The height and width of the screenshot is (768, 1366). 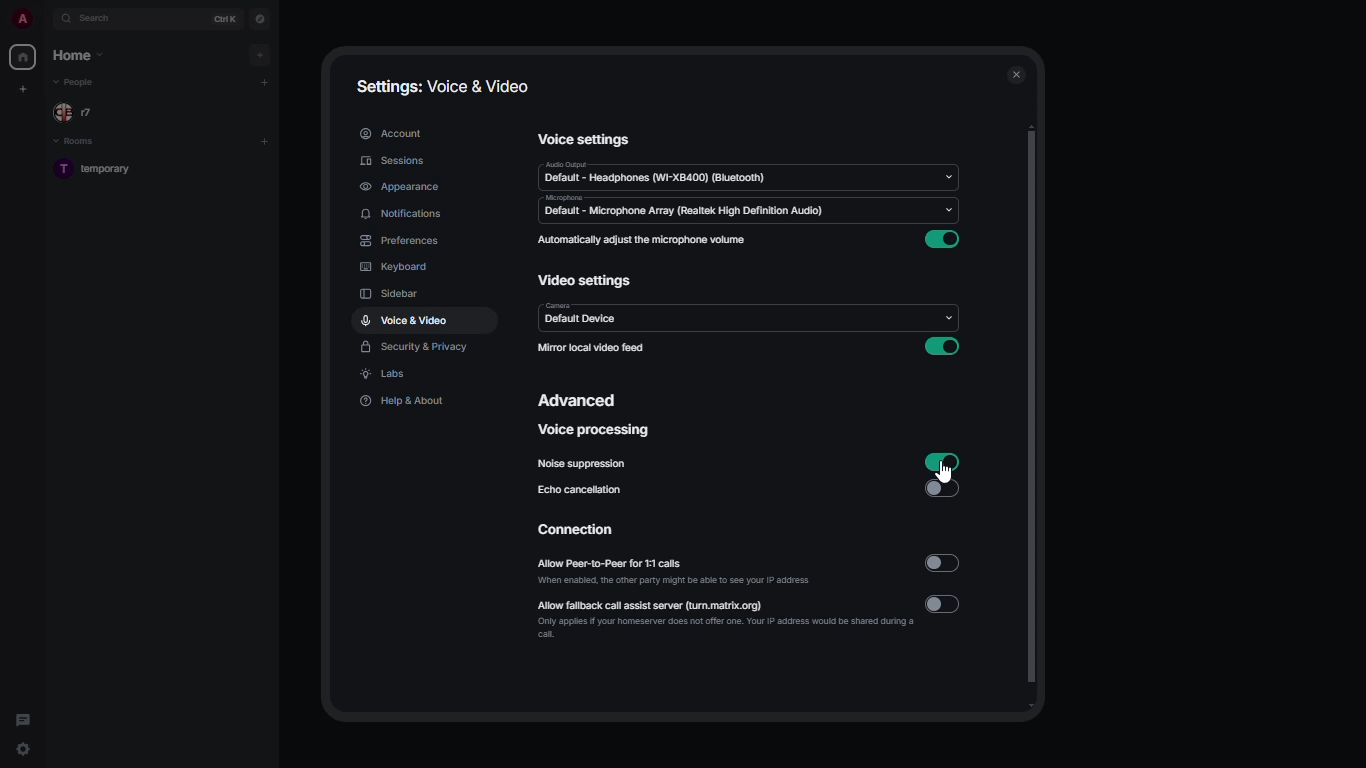 What do you see at coordinates (580, 400) in the screenshot?
I see `advanced` at bounding box center [580, 400].